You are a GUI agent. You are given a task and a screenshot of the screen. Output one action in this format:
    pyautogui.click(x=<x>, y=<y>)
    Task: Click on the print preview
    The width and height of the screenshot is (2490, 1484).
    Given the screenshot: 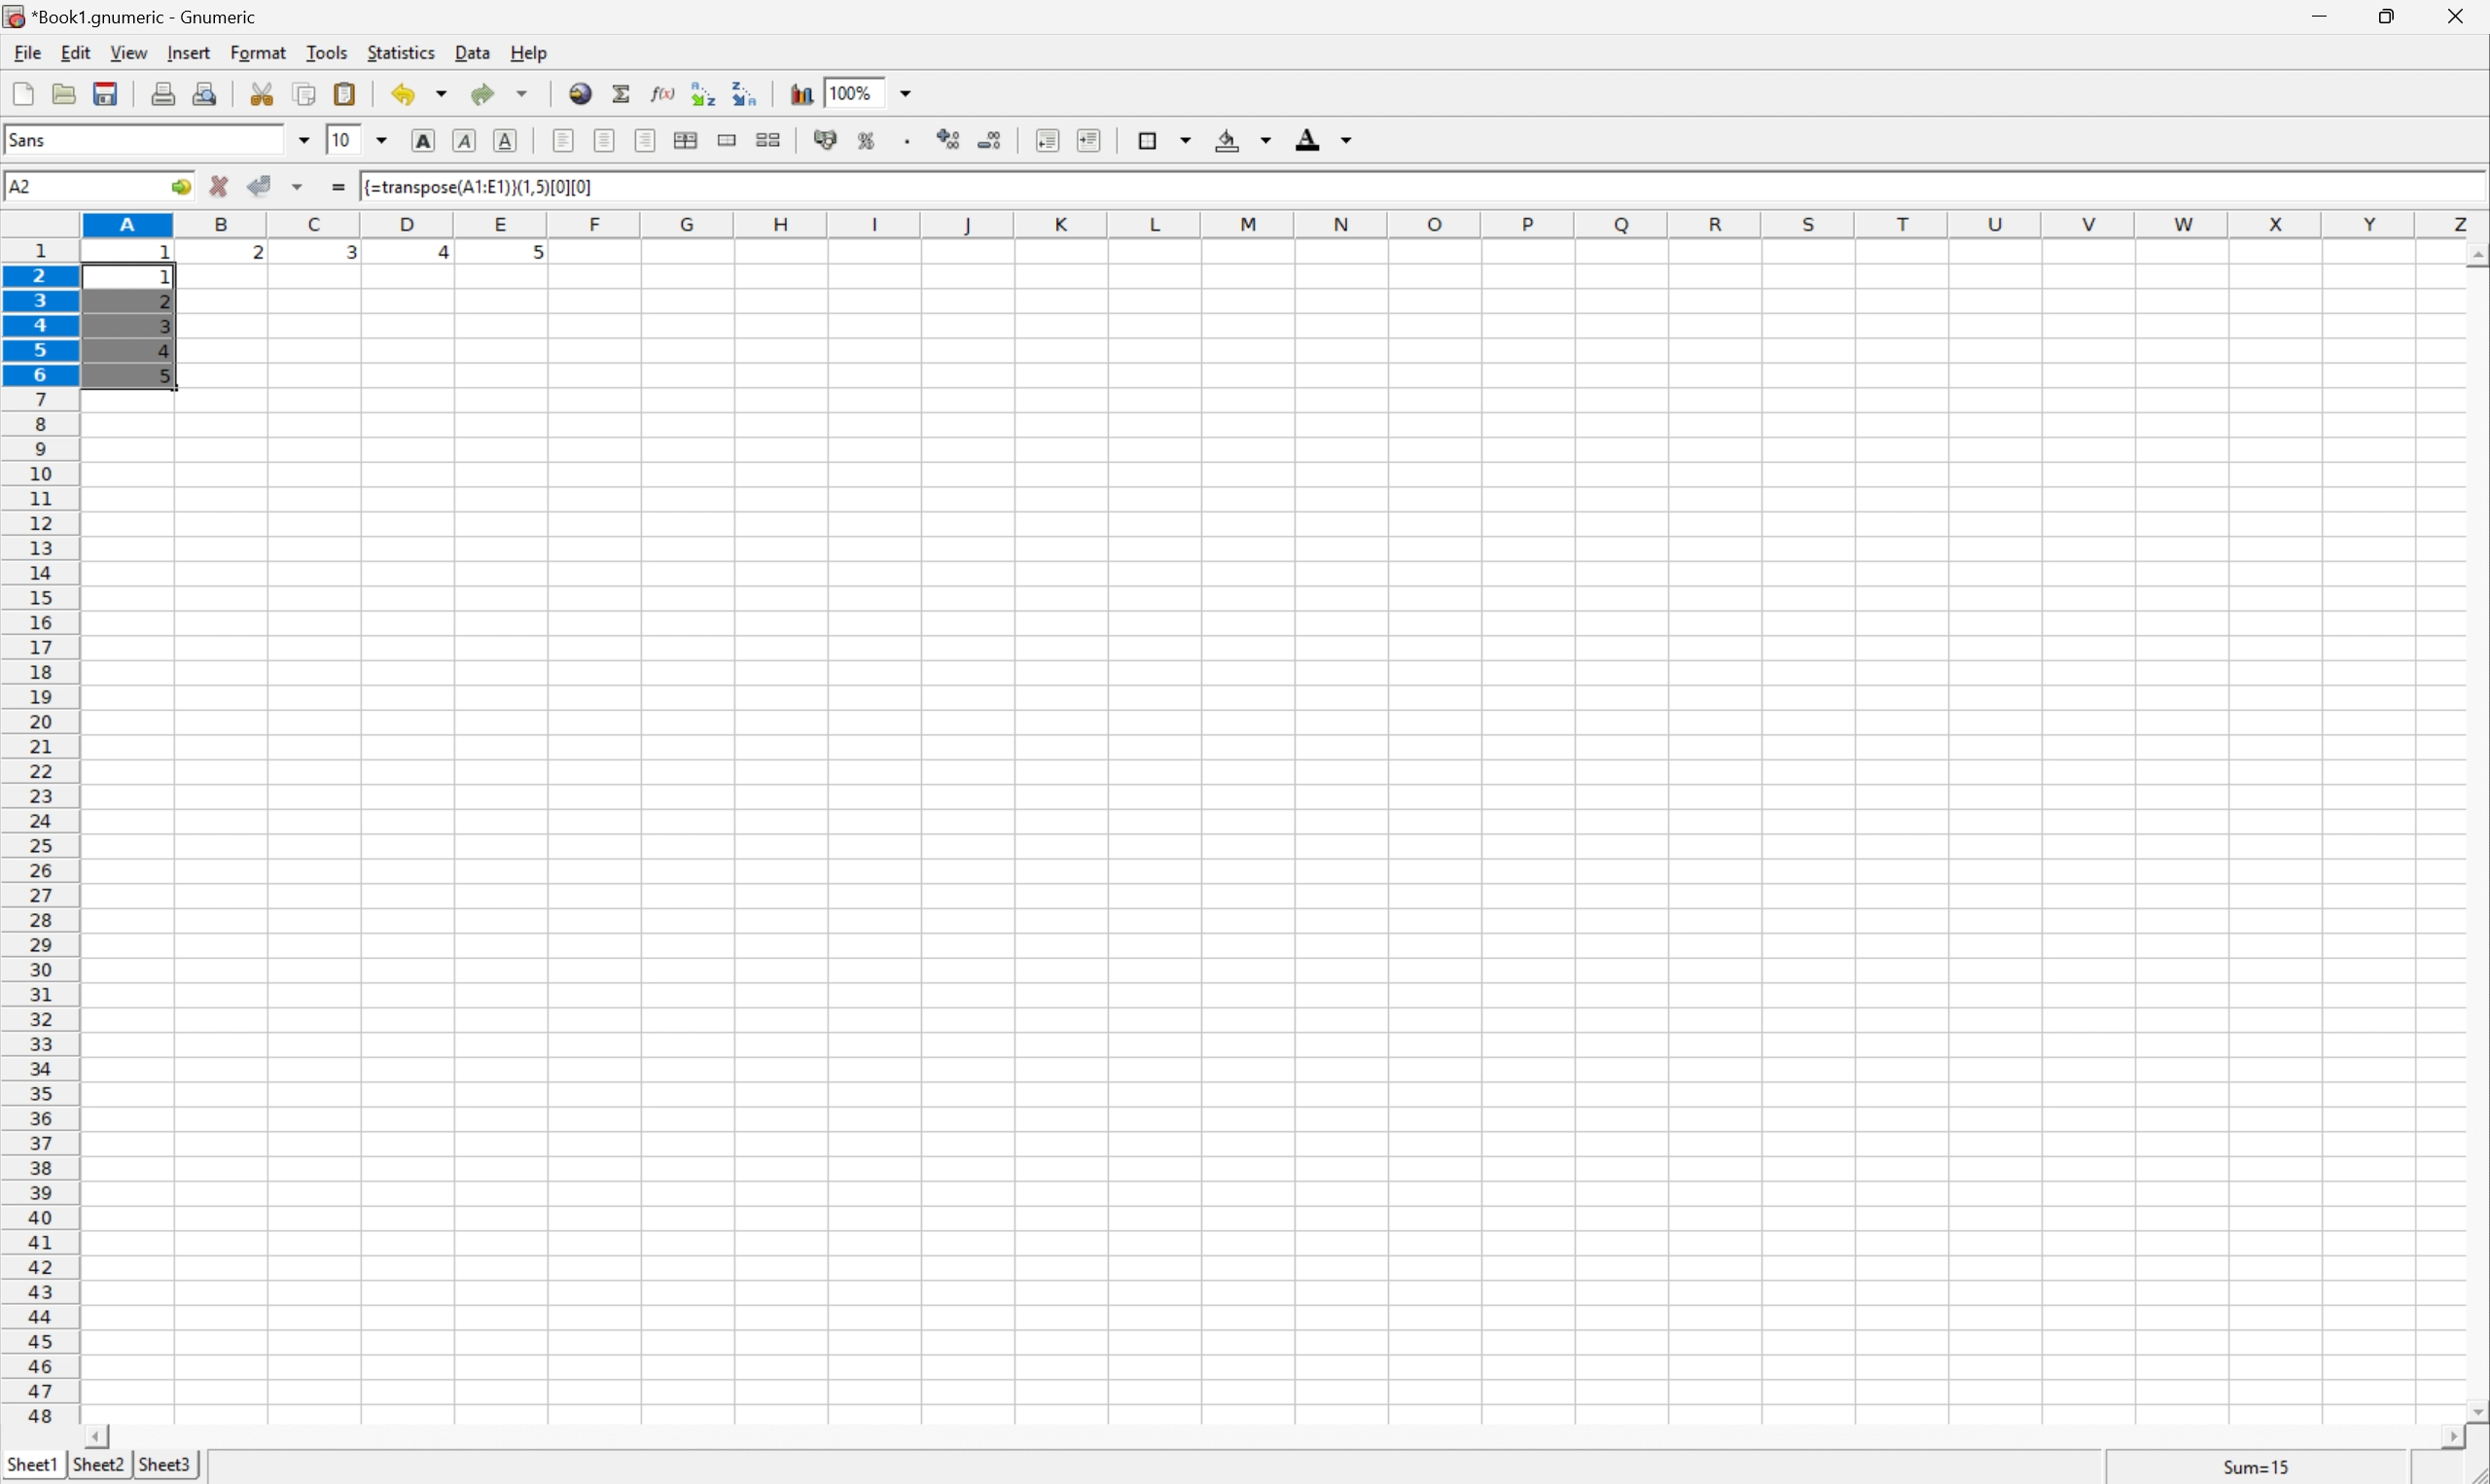 What is the action you would take?
    pyautogui.click(x=207, y=91)
    